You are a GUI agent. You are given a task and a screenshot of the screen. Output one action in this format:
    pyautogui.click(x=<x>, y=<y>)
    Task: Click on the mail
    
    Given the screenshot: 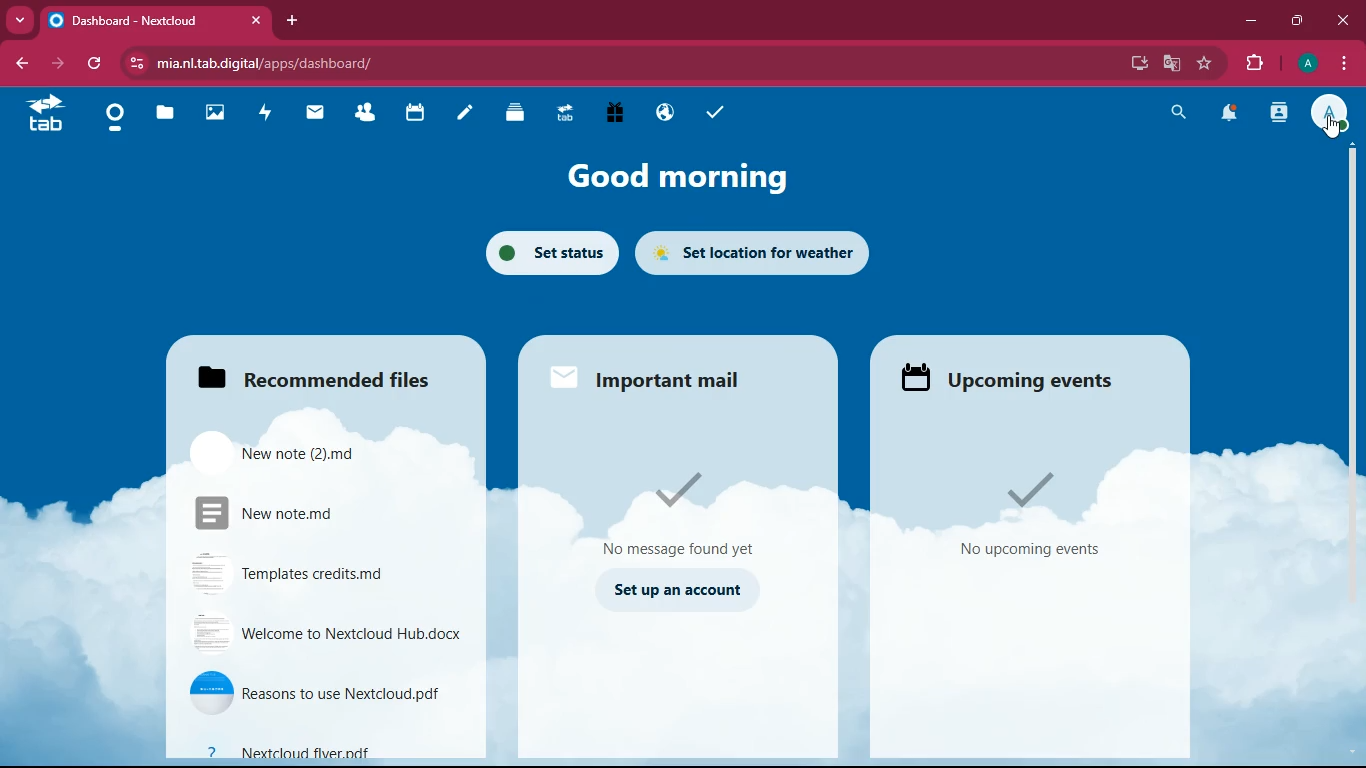 What is the action you would take?
    pyautogui.click(x=313, y=114)
    